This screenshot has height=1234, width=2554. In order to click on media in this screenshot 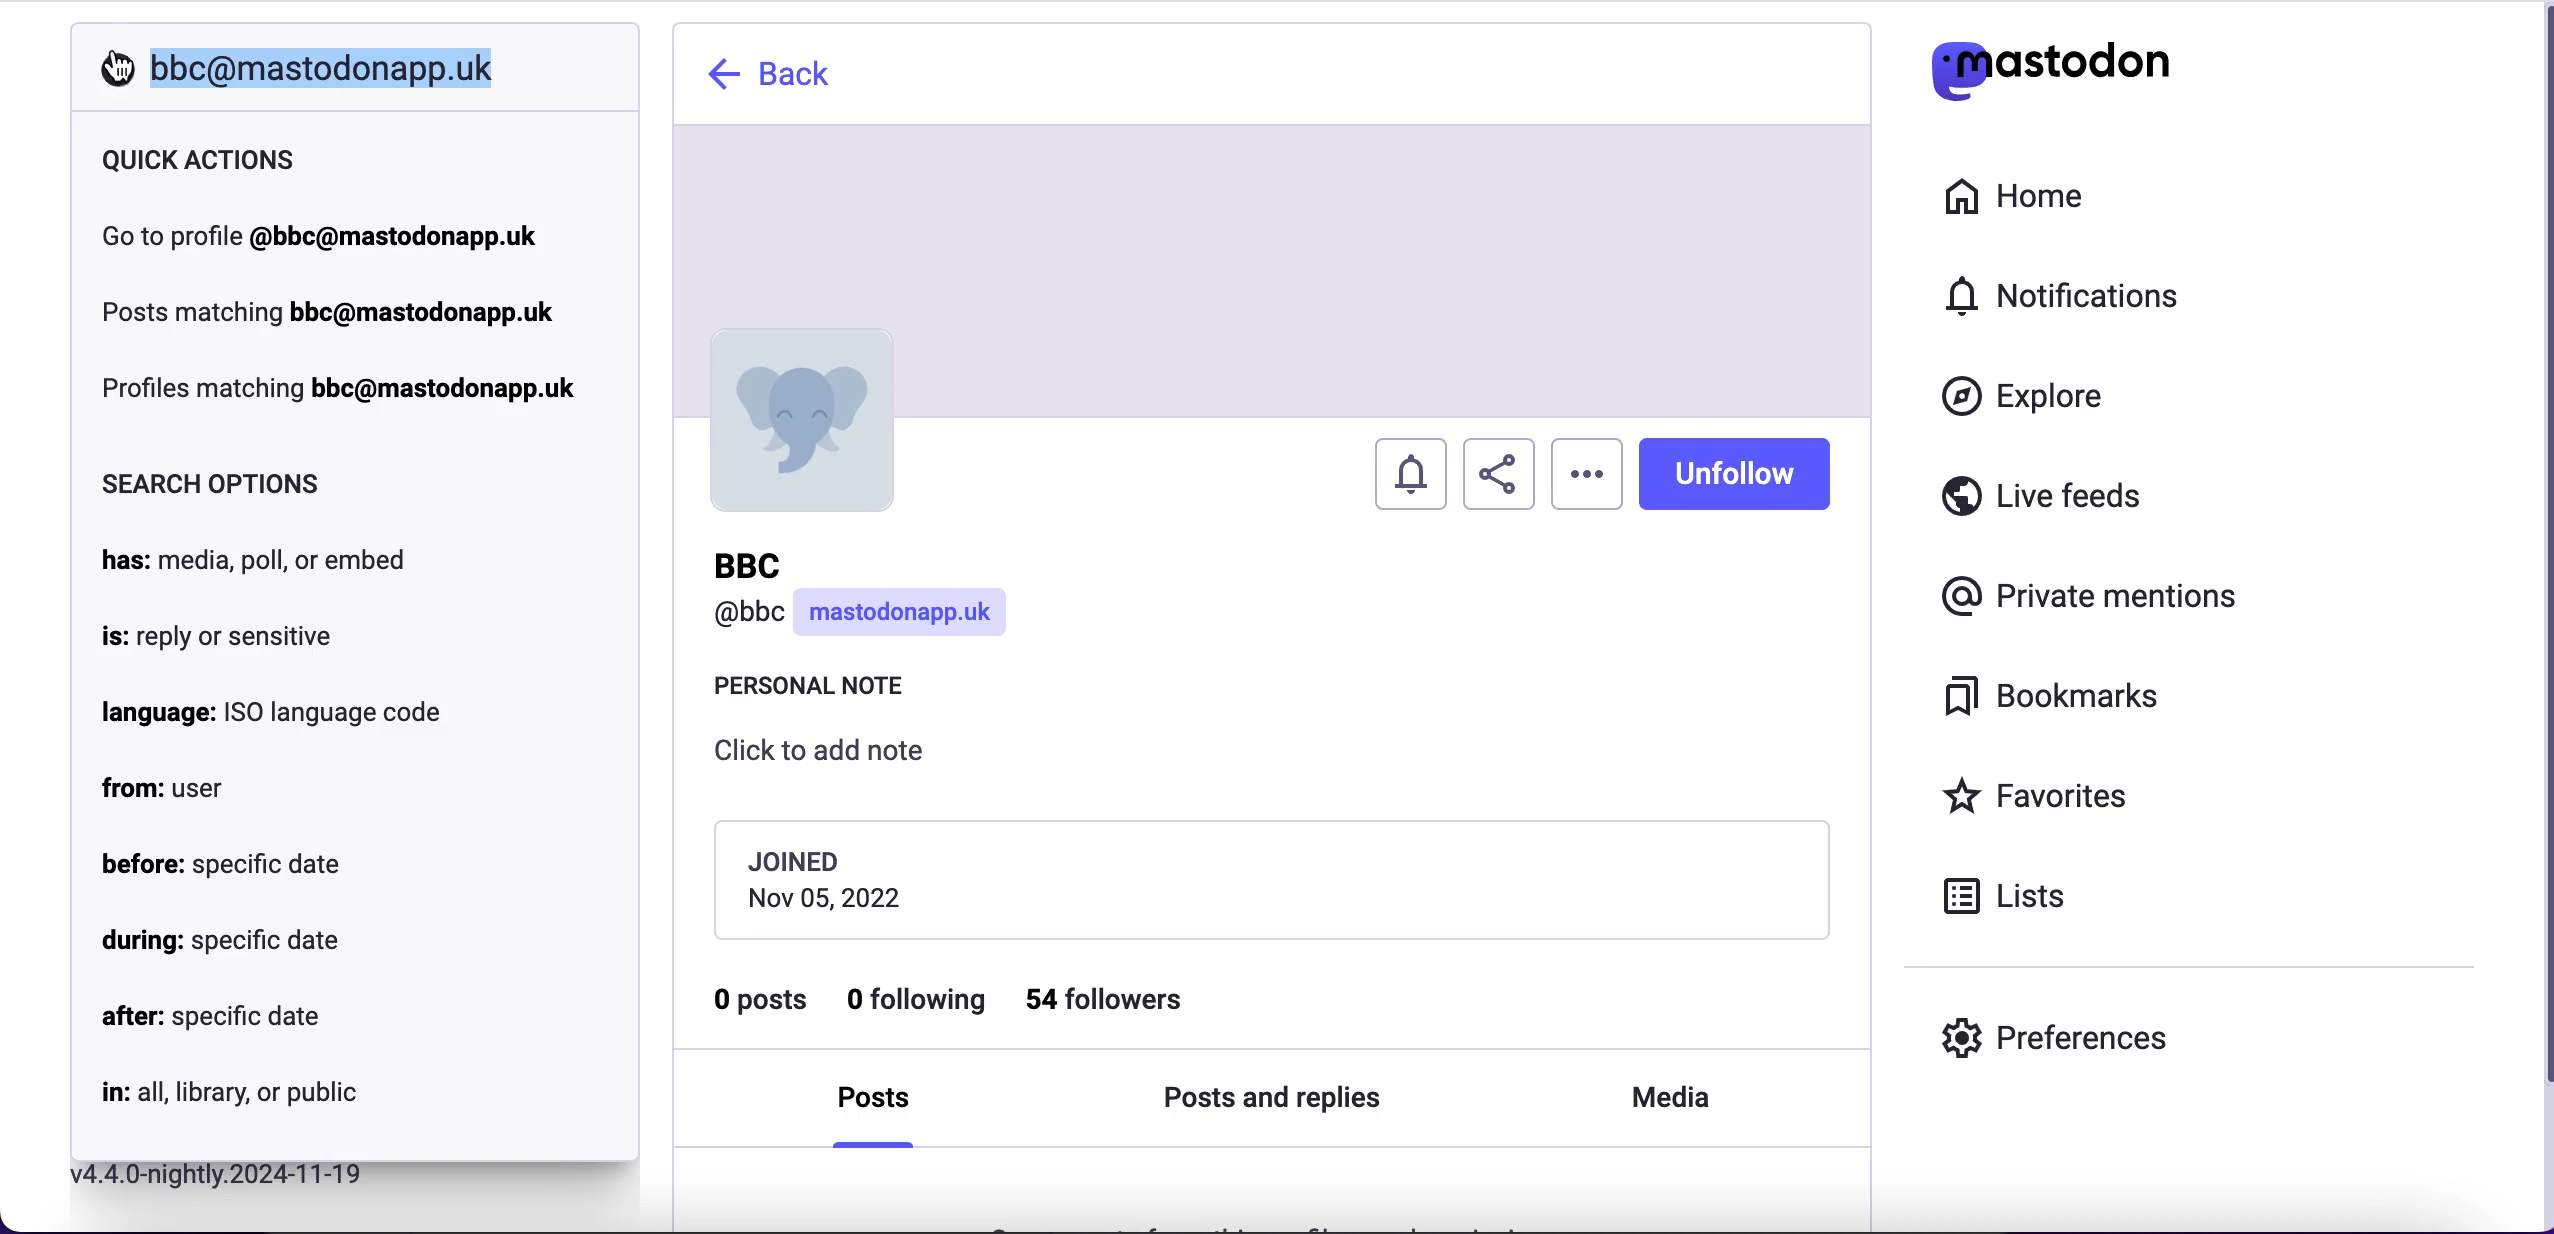, I will do `click(1666, 1099)`.